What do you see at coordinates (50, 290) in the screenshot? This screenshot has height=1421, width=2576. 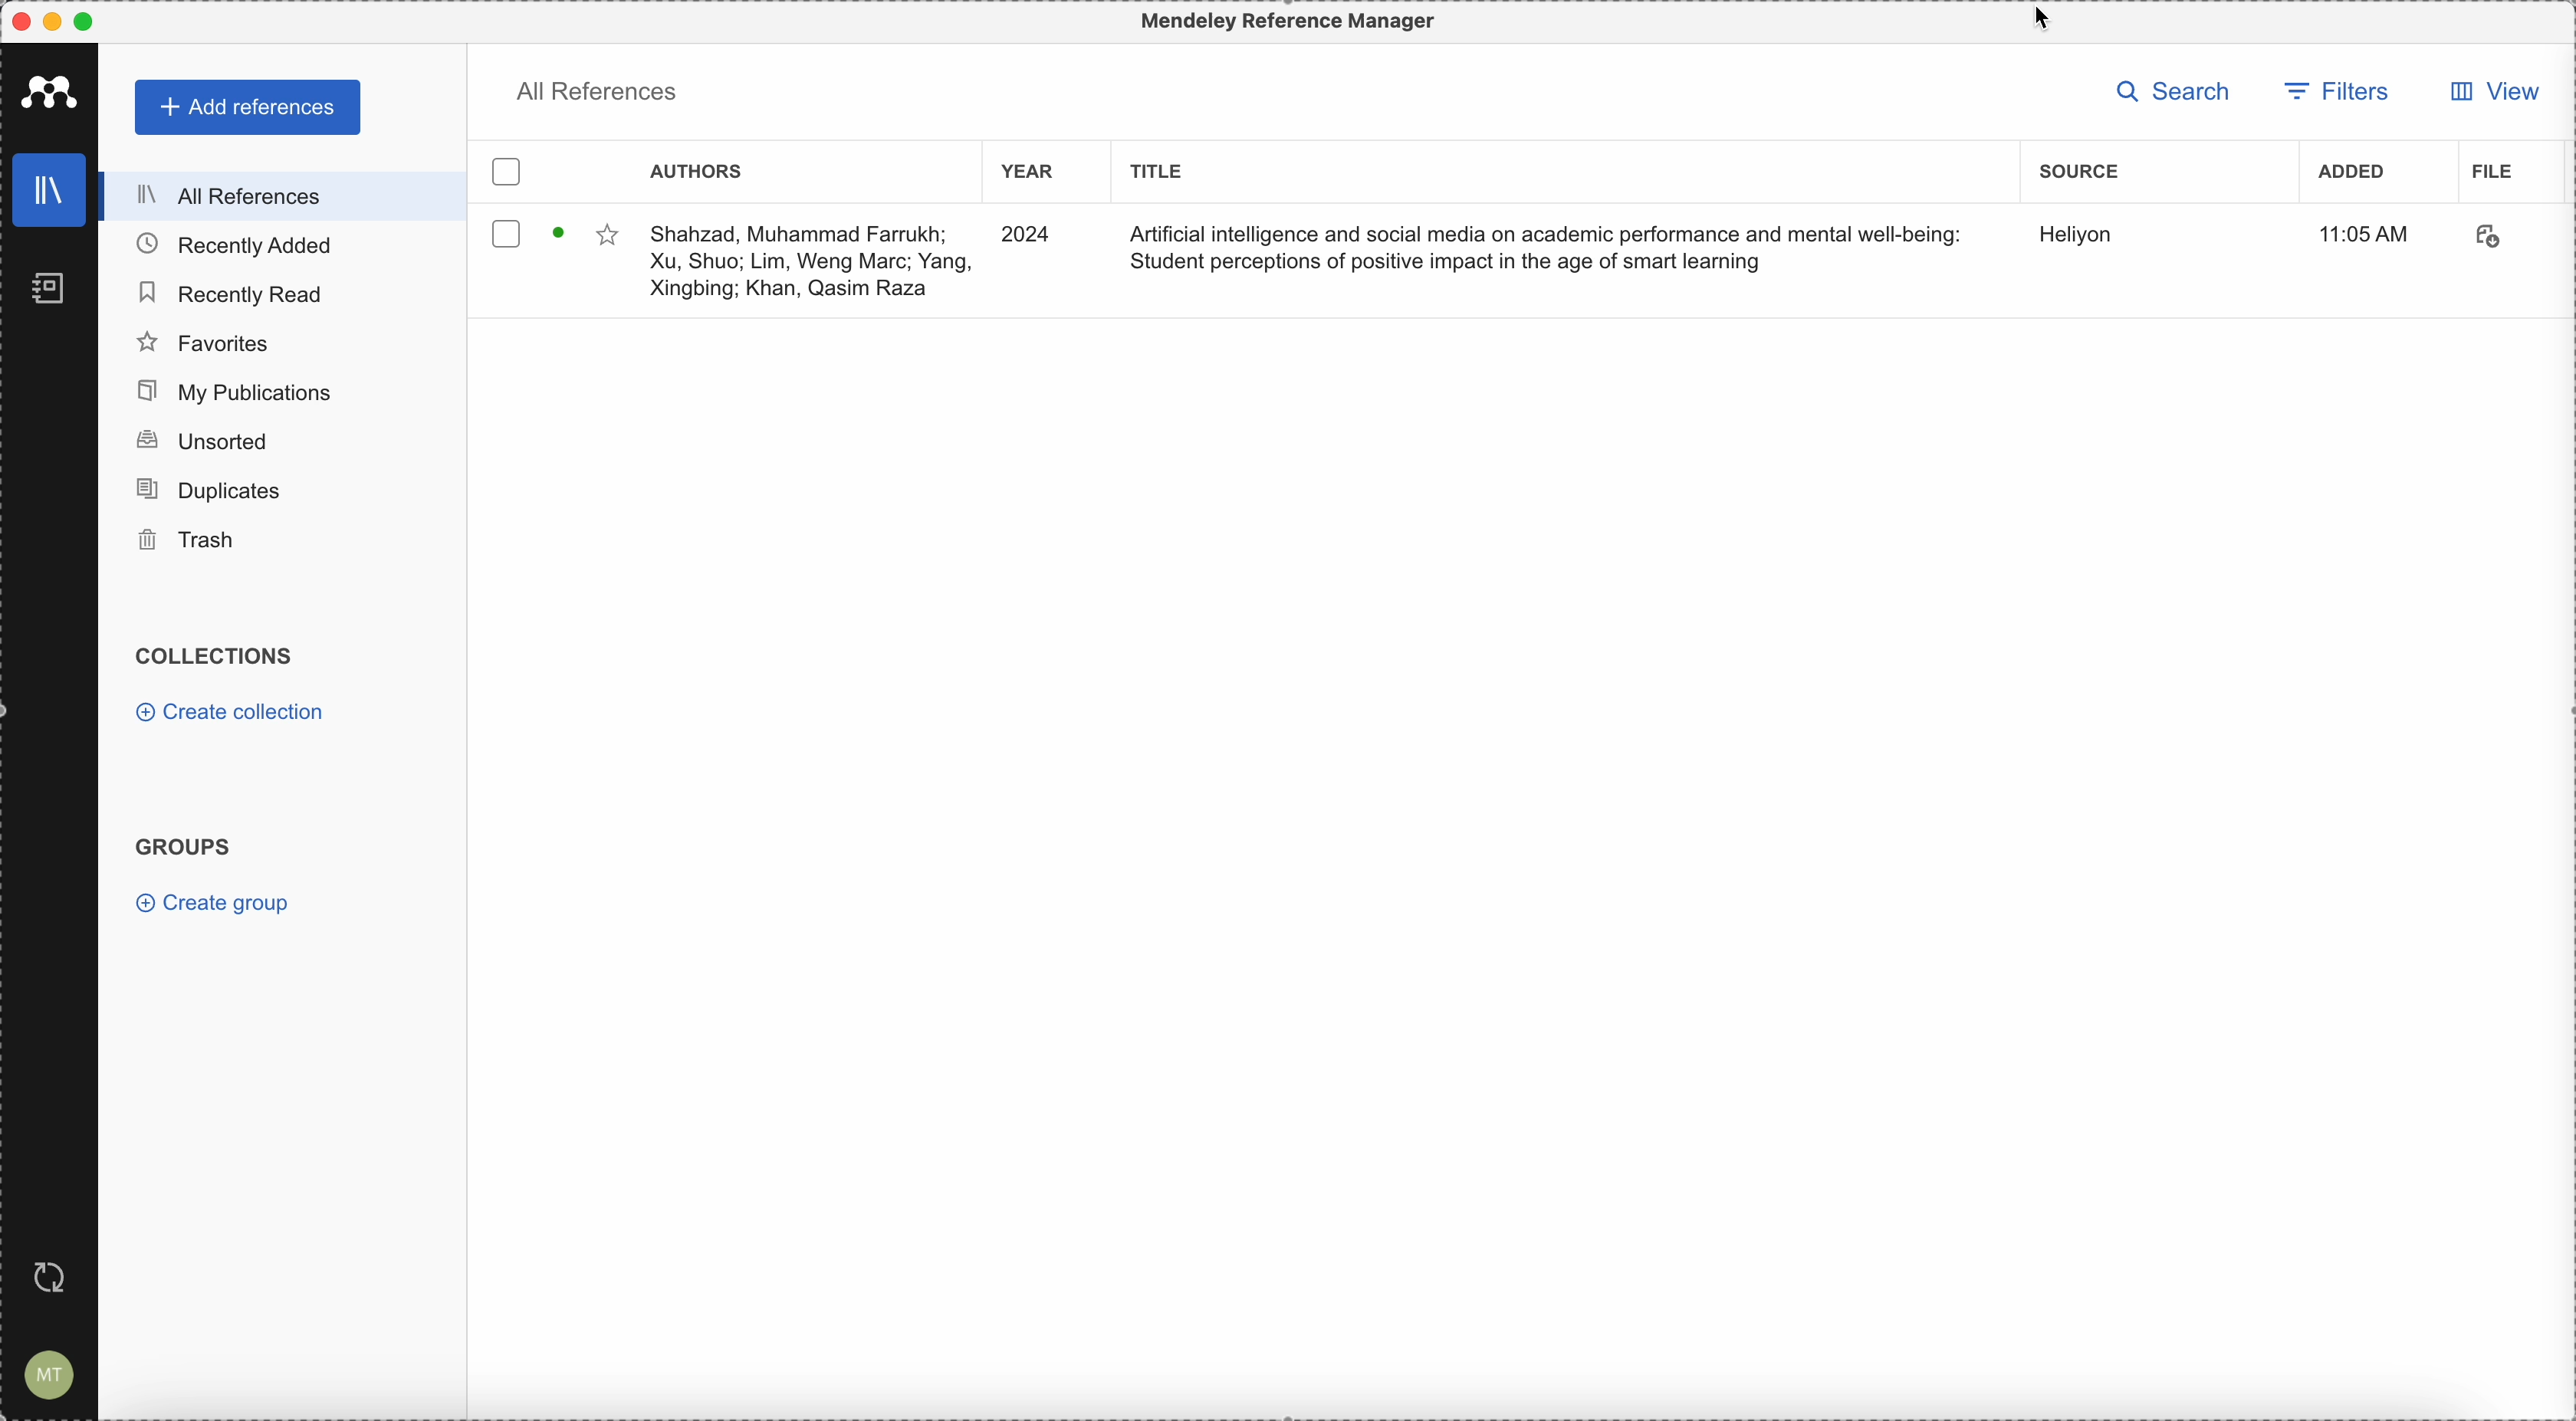 I see `notebooks` at bounding box center [50, 290].